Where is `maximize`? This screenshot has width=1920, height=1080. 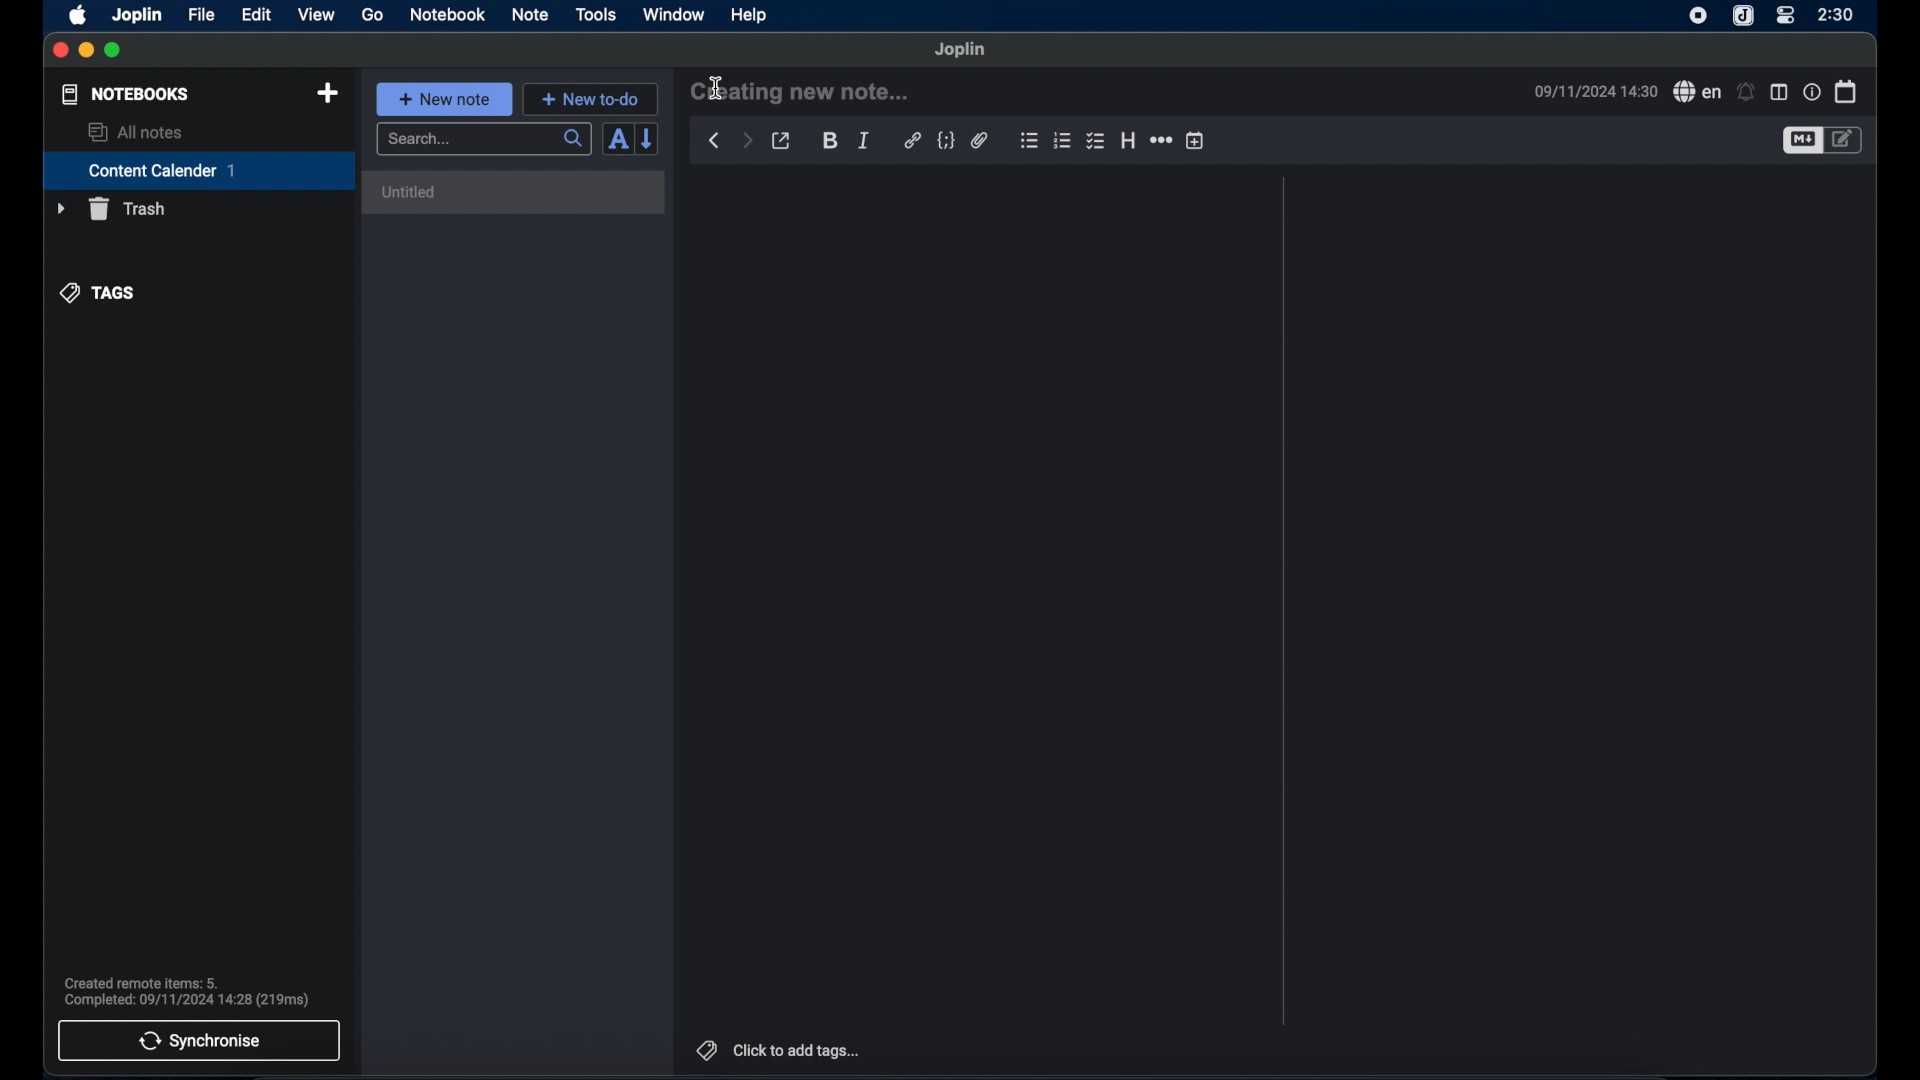 maximize is located at coordinates (114, 51).